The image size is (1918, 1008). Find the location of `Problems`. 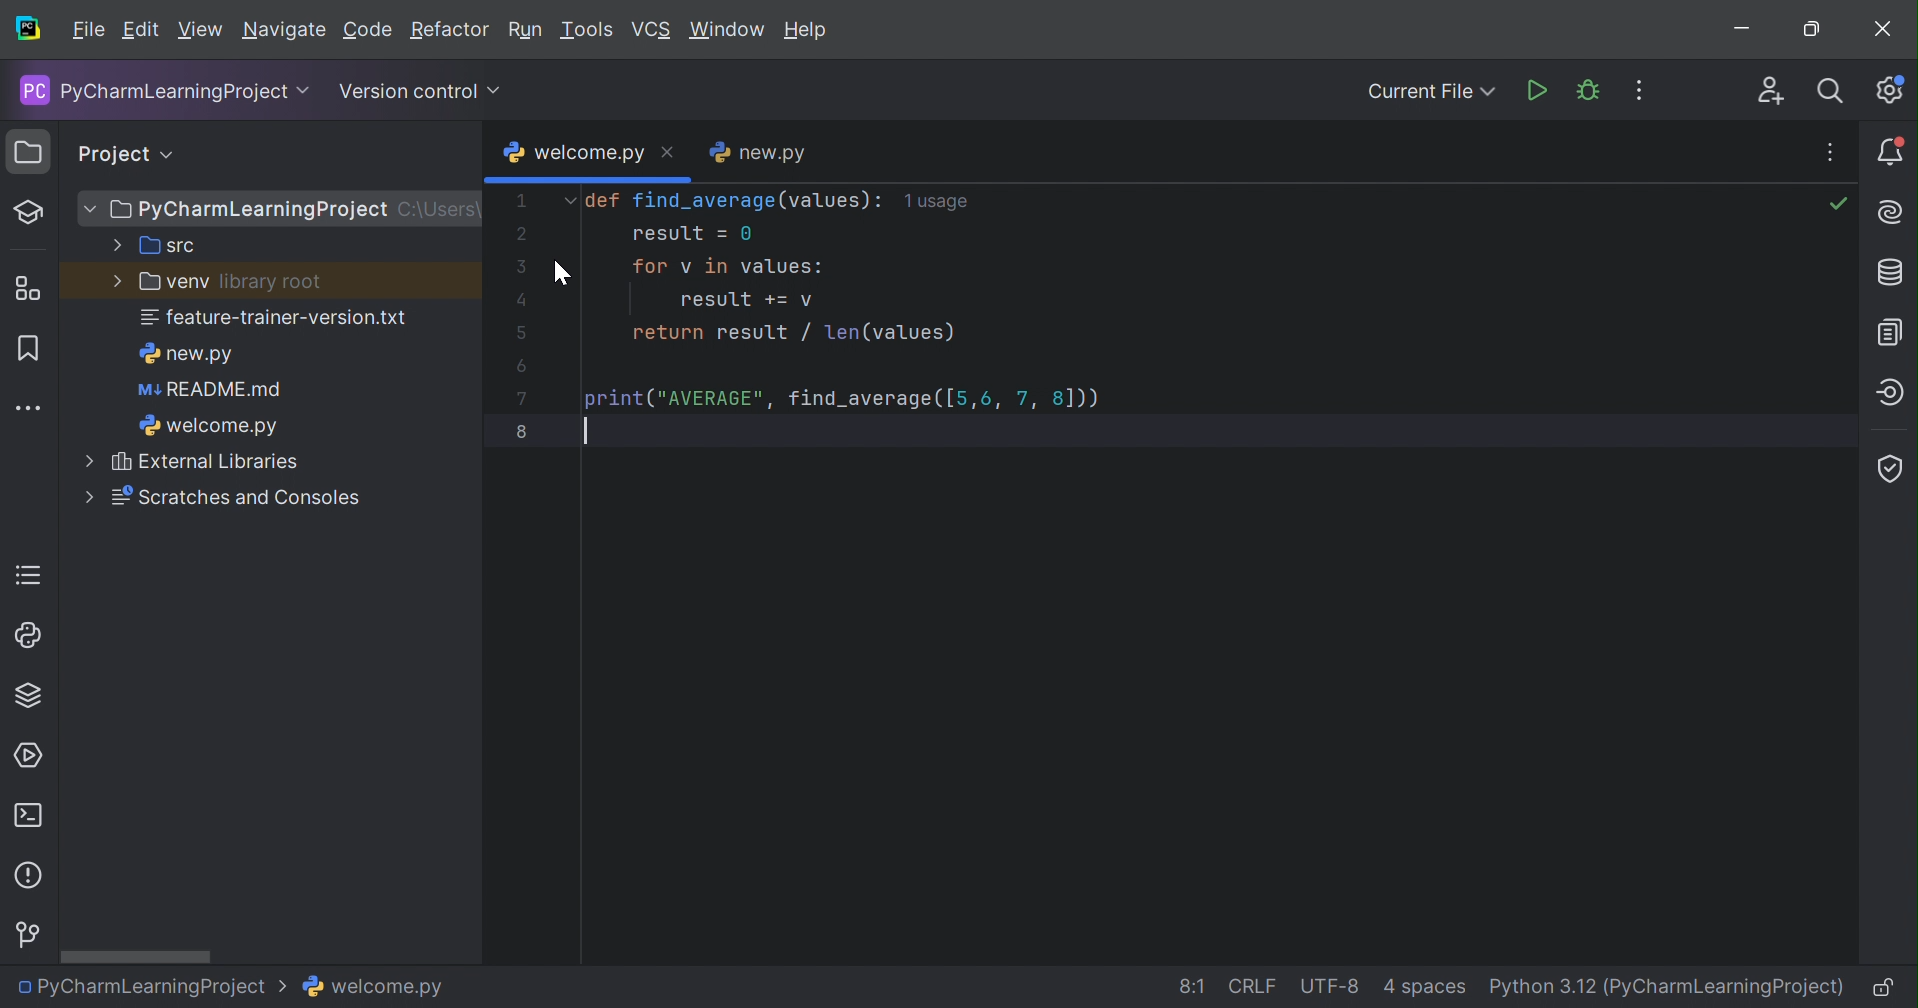

Problems is located at coordinates (31, 876).